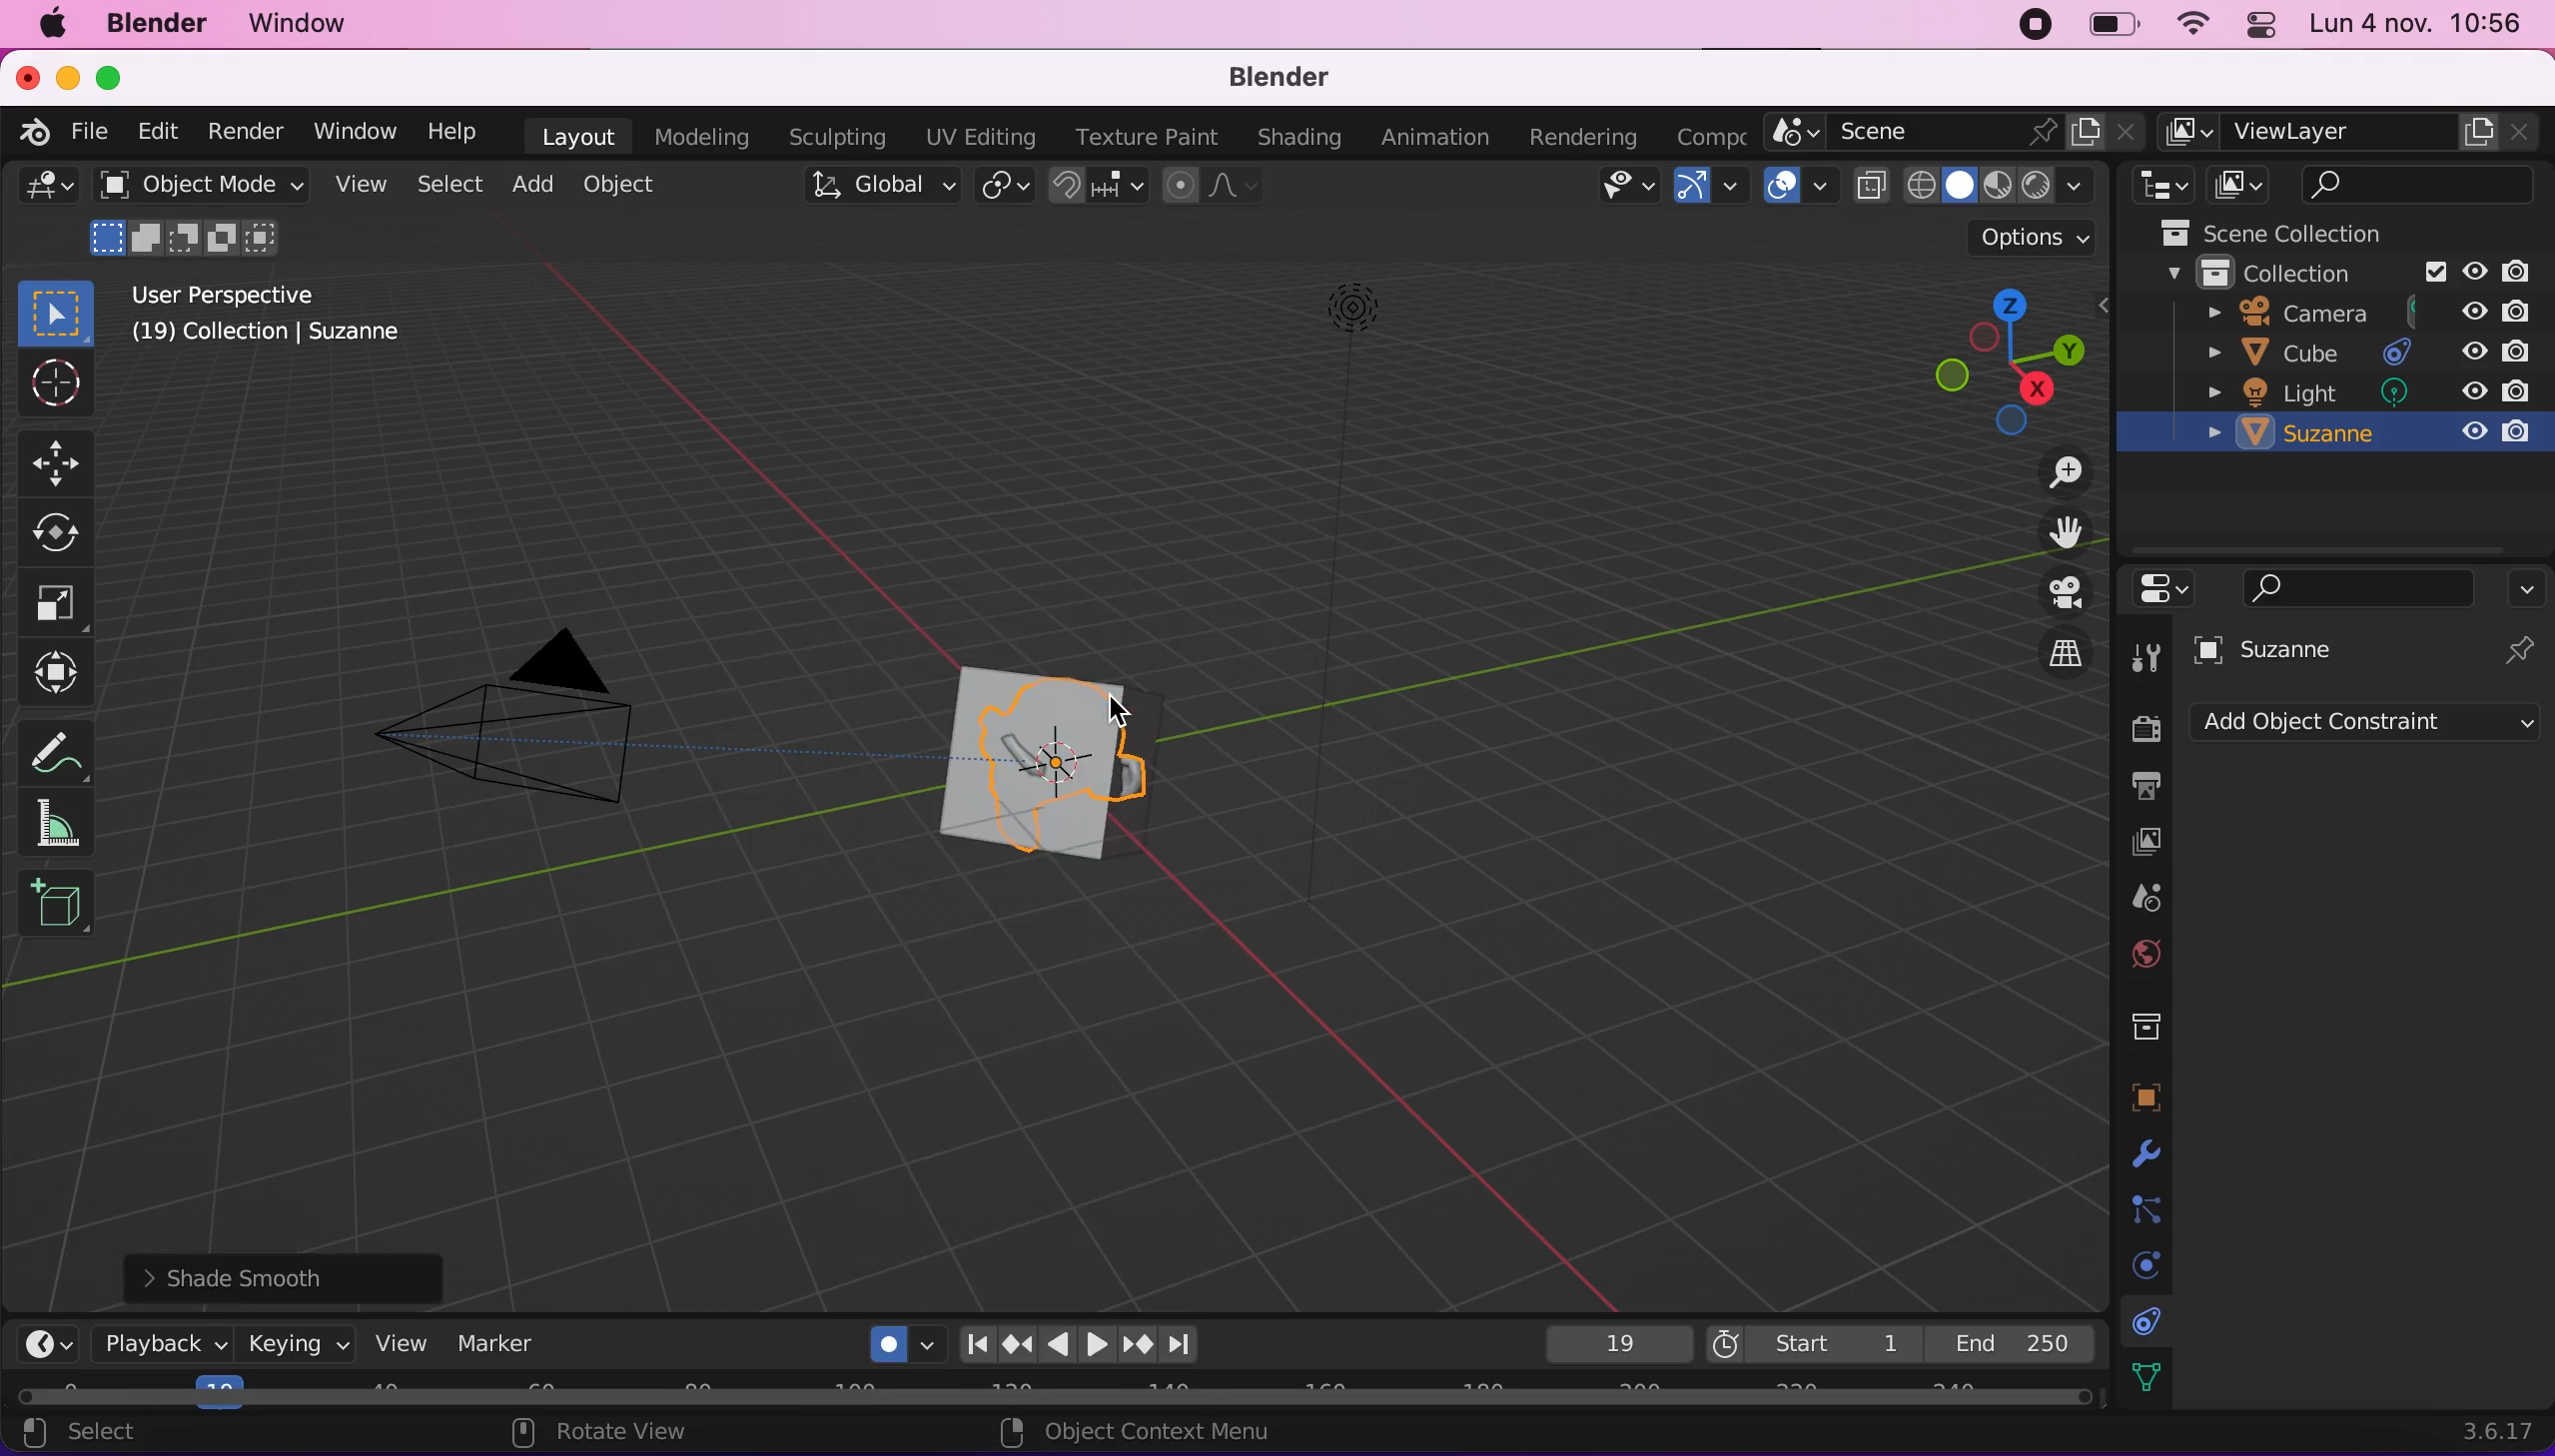  What do you see at coordinates (2360, 312) in the screenshot?
I see `camera` at bounding box center [2360, 312].